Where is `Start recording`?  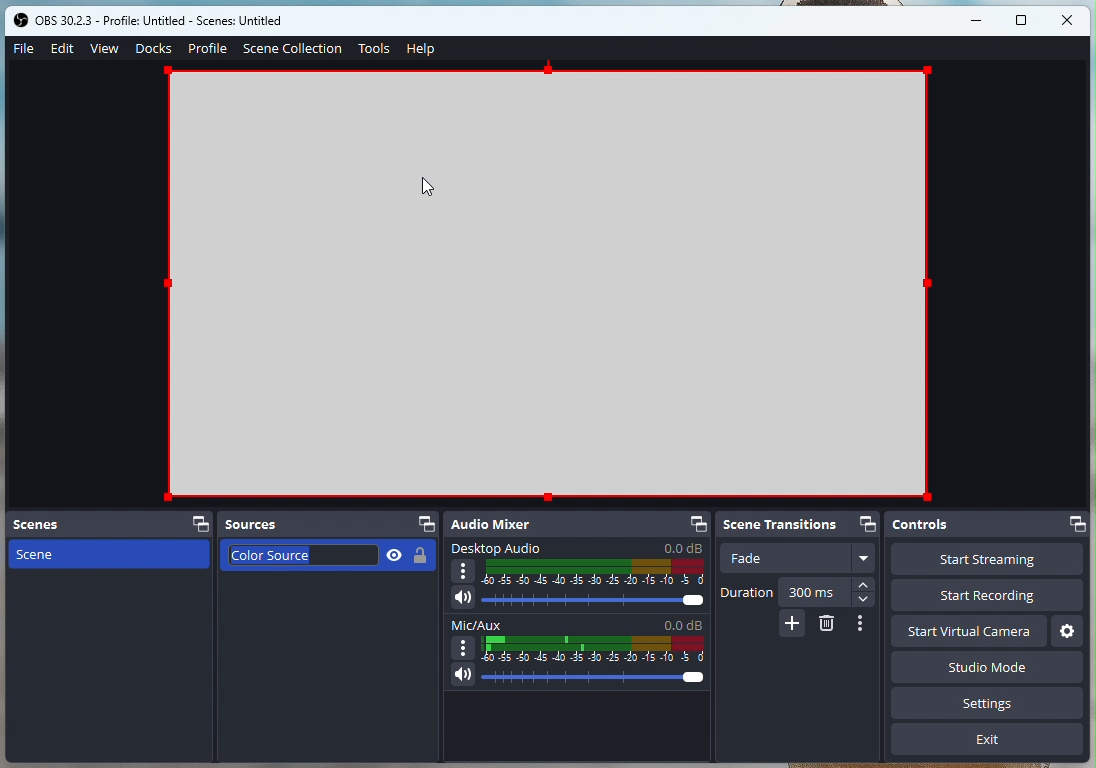
Start recording is located at coordinates (993, 597).